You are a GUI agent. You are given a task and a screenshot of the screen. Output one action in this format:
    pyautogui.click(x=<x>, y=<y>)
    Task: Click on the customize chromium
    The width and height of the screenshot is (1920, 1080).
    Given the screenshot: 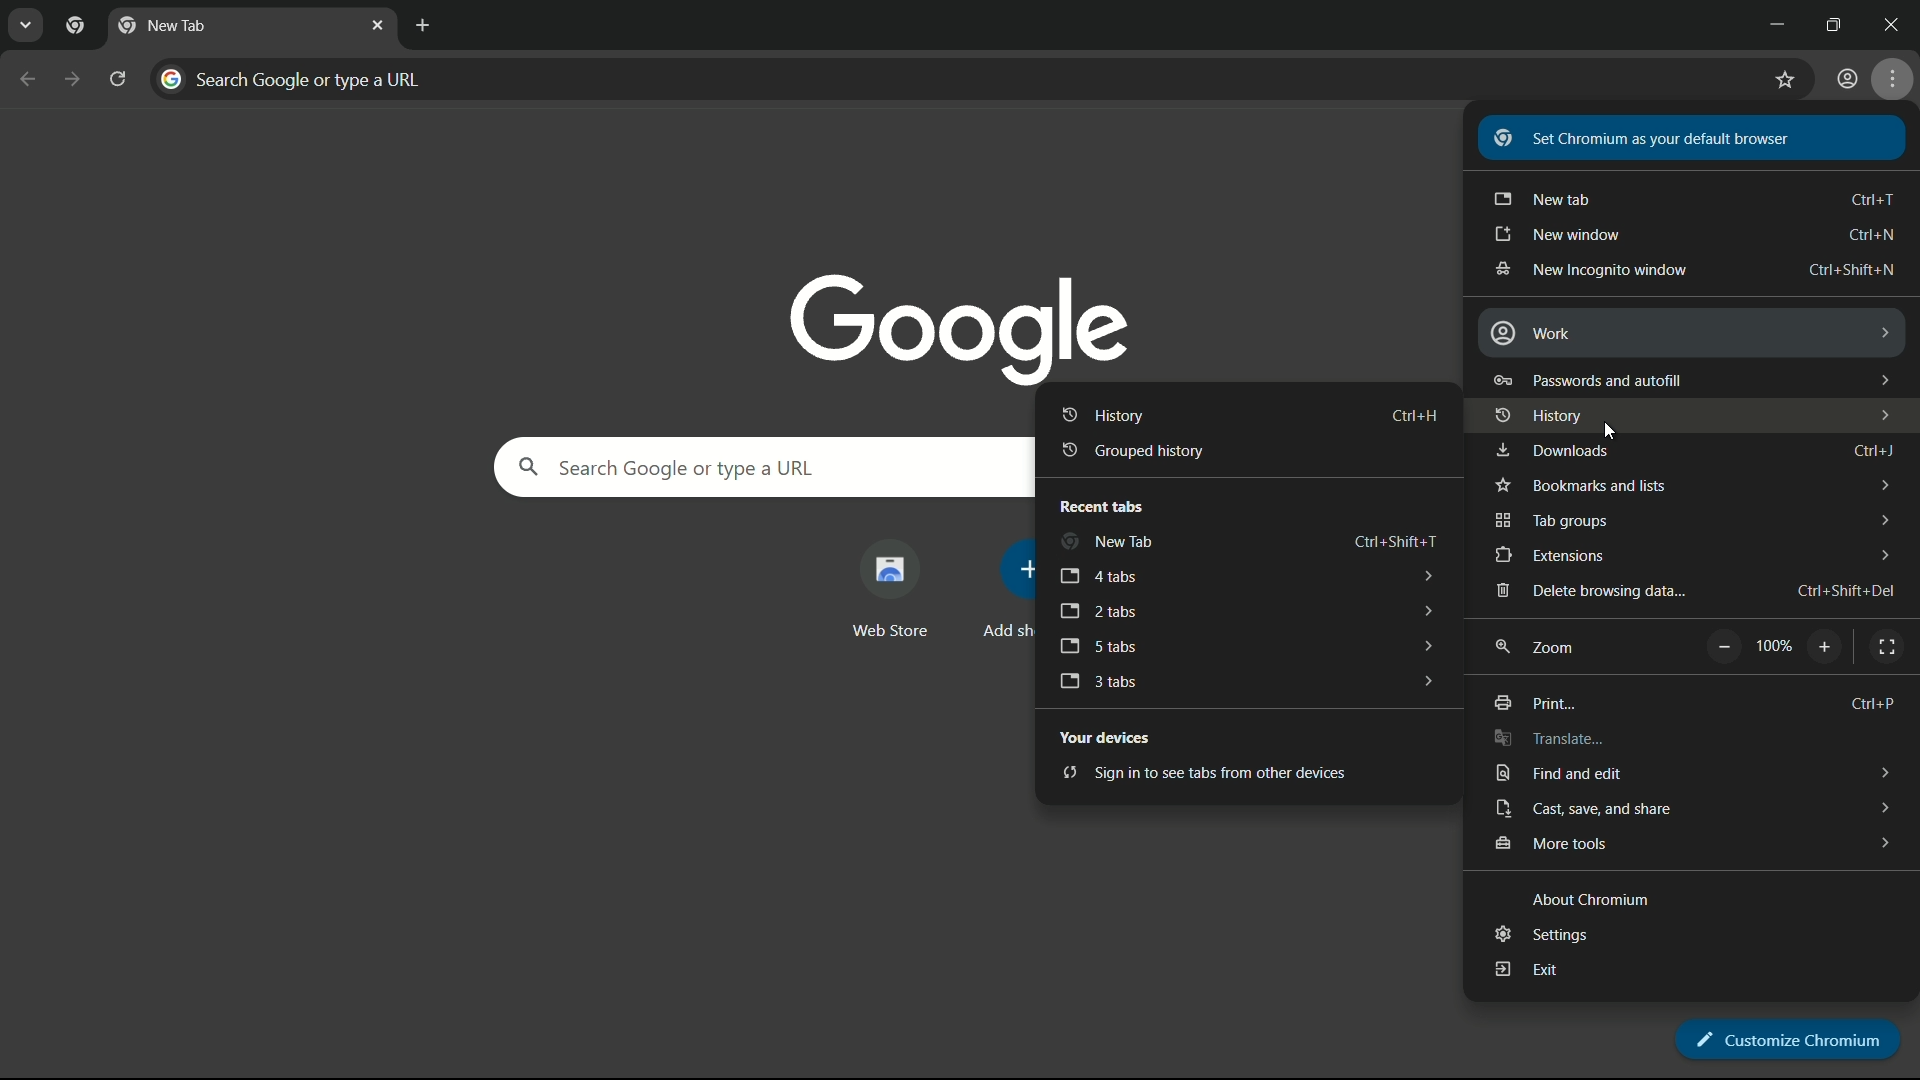 What is the action you would take?
    pyautogui.click(x=1783, y=1033)
    